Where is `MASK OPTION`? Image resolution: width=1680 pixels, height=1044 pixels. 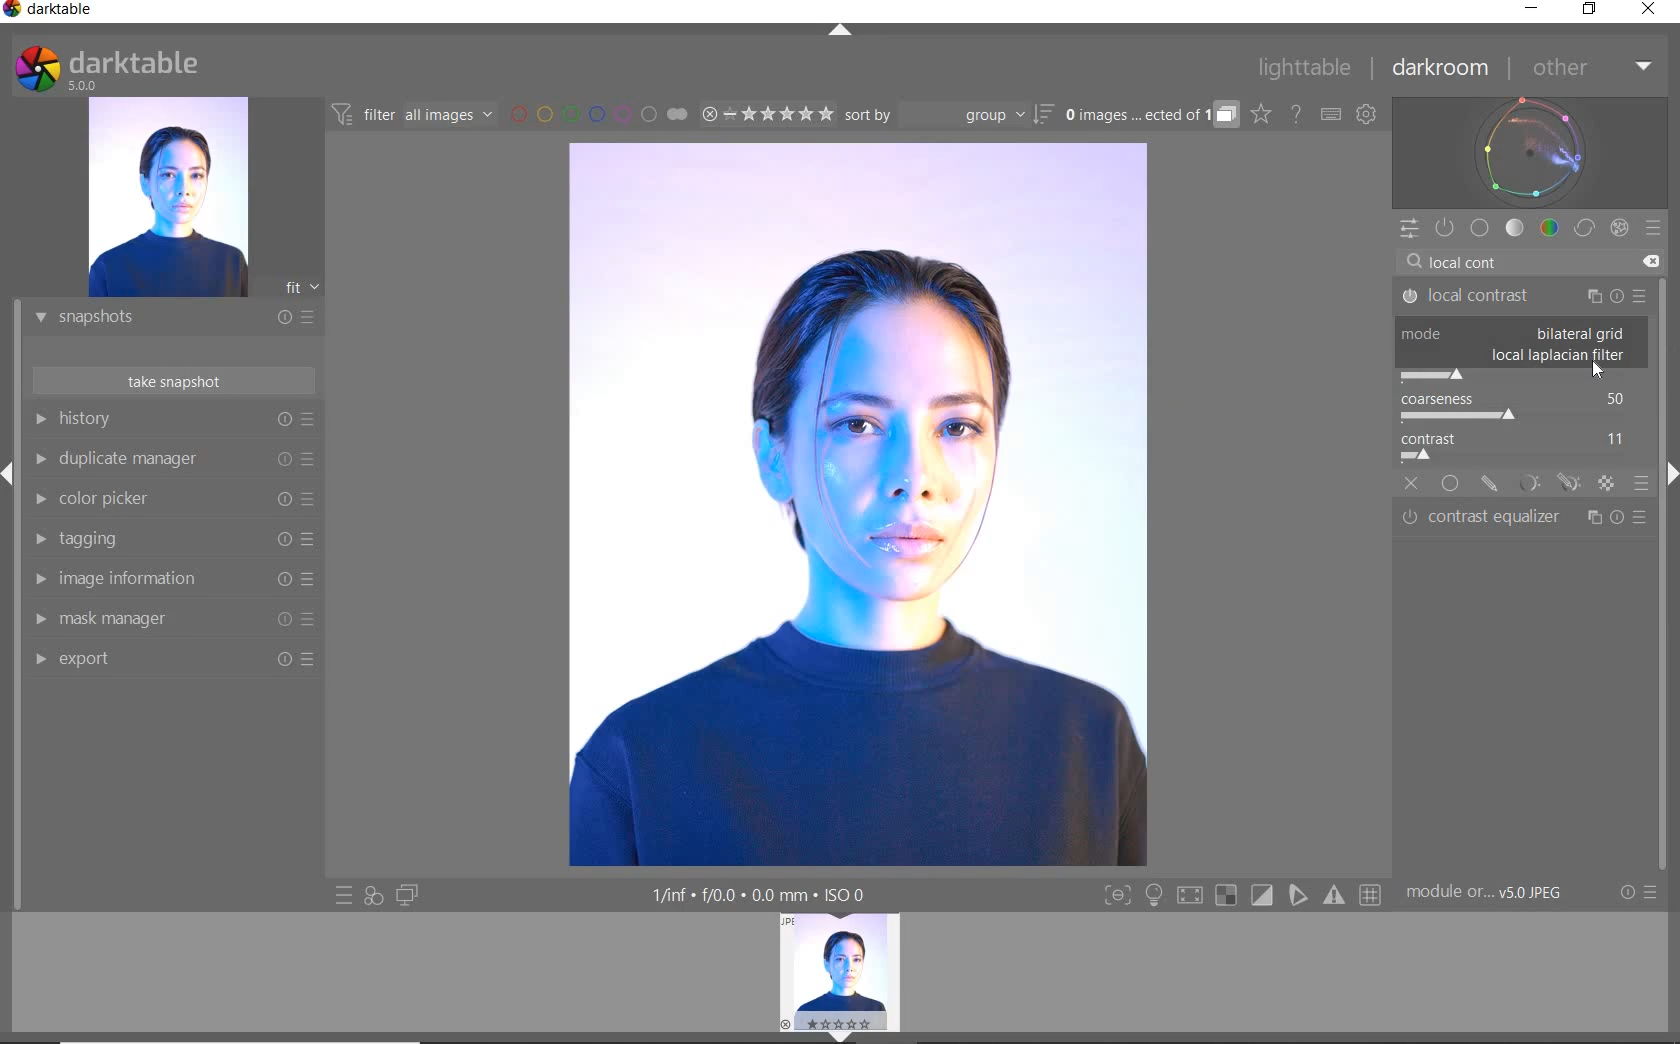 MASK OPTION is located at coordinates (1605, 485).